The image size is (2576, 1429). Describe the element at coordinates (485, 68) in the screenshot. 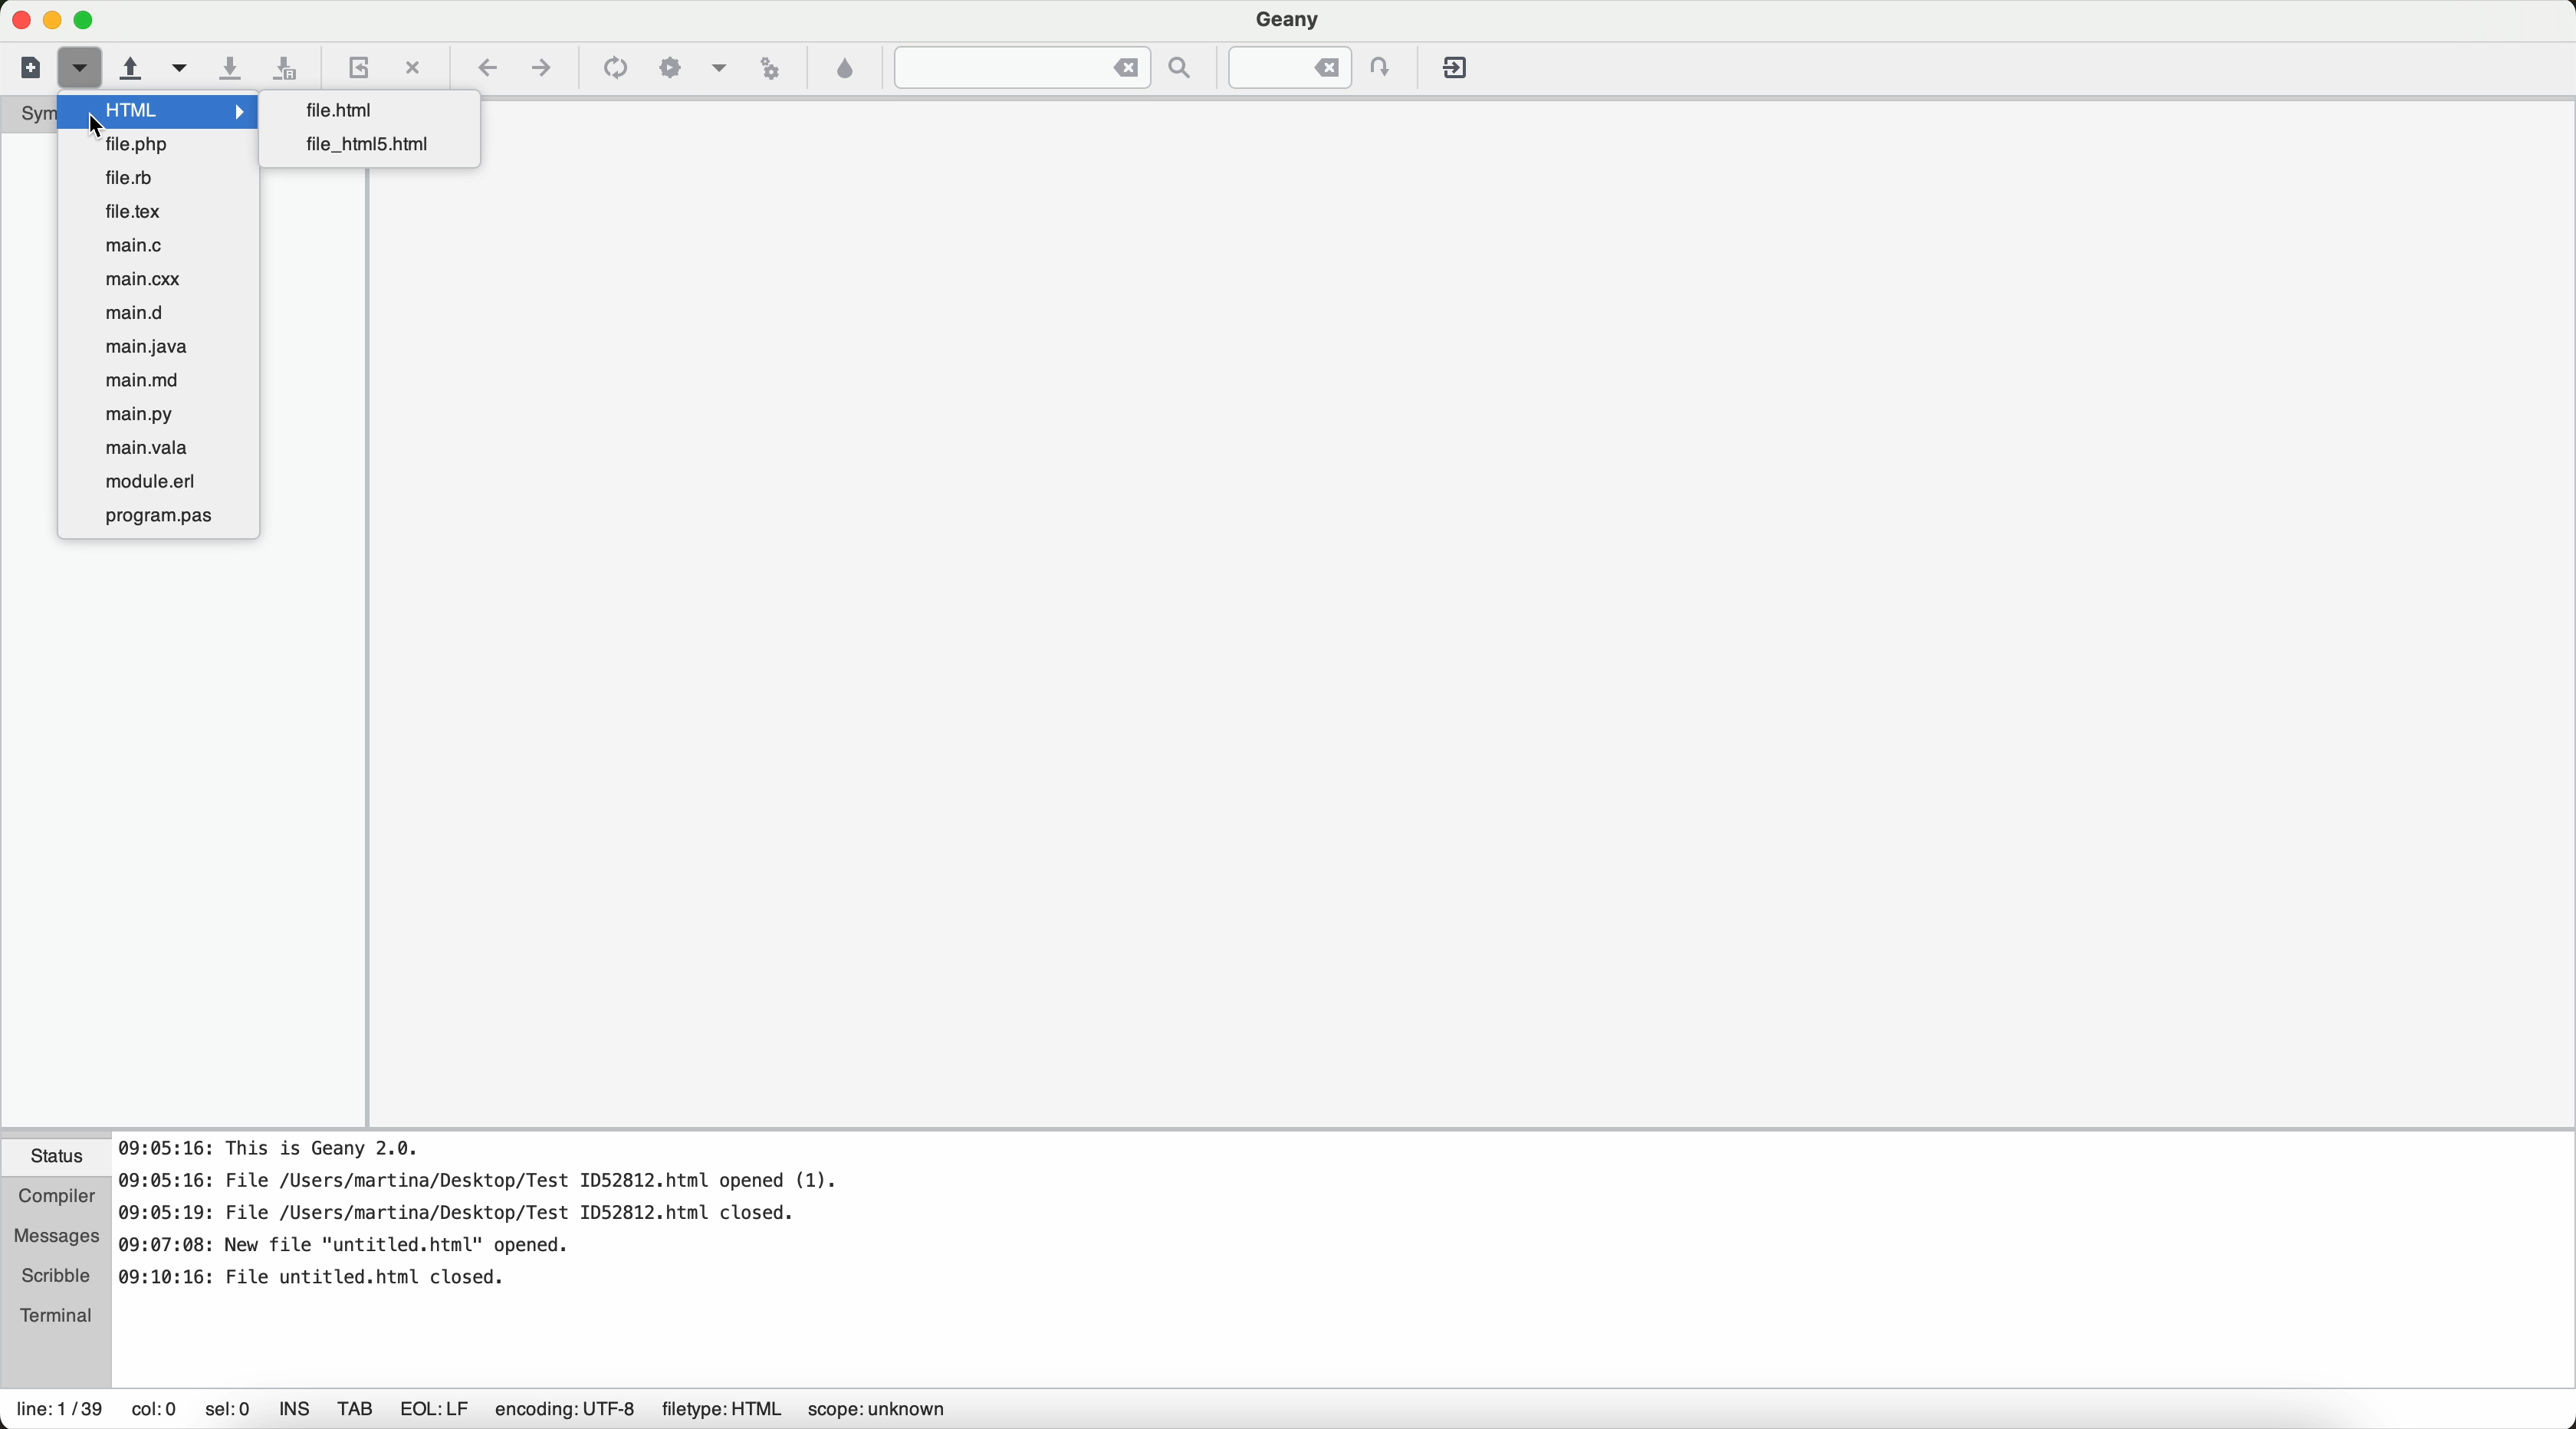

I see `navigate back` at that location.